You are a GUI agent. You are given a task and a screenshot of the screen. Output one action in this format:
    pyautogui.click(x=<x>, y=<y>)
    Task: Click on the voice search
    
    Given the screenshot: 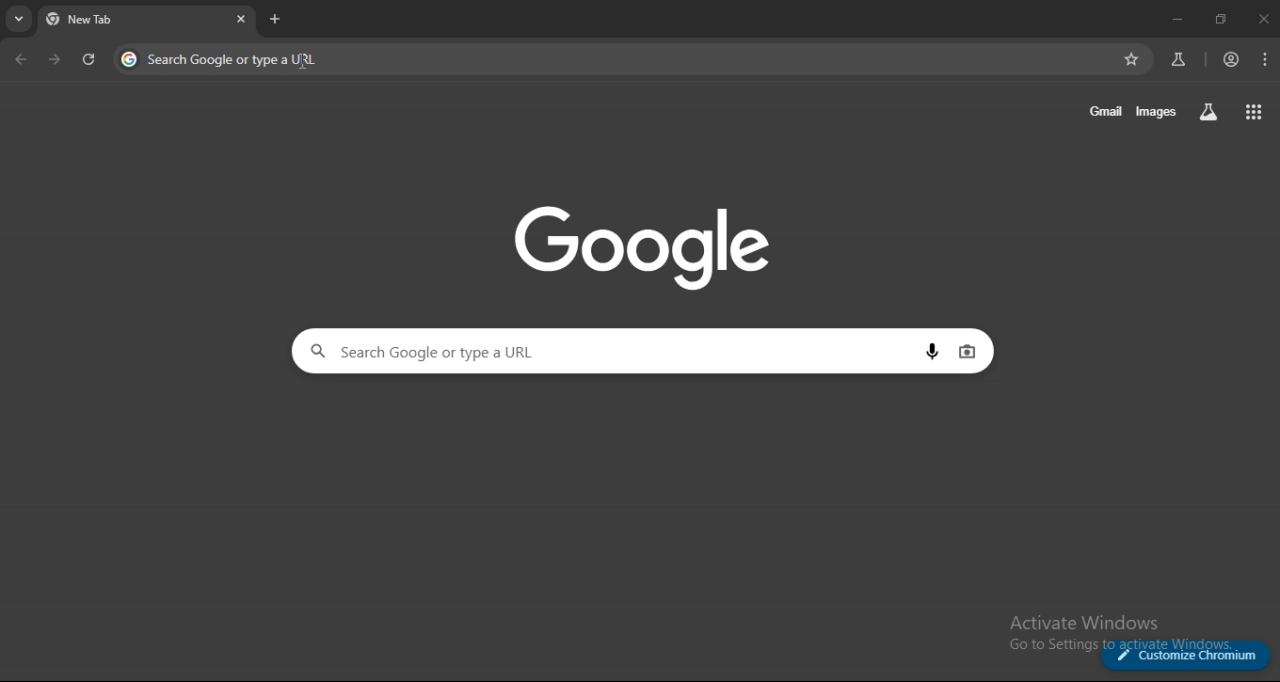 What is the action you would take?
    pyautogui.click(x=936, y=353)
    